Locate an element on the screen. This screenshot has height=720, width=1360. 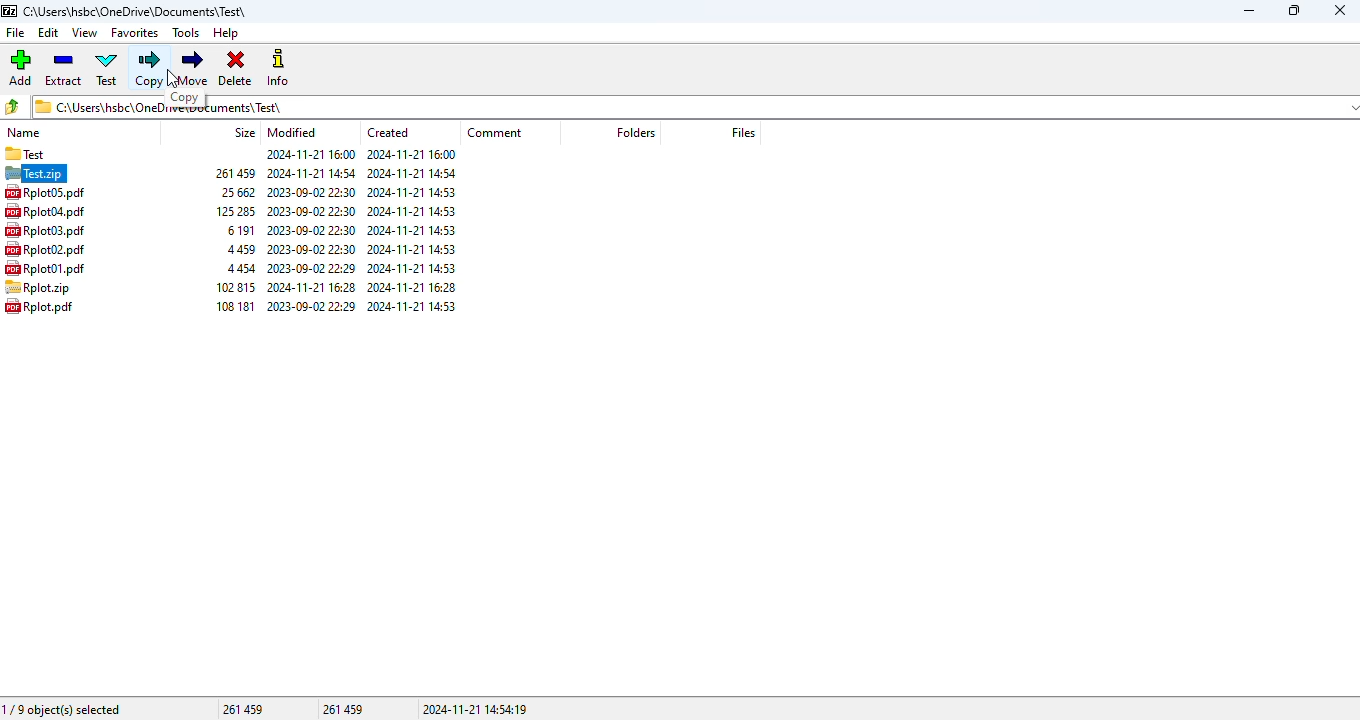
extract is located at coordinates (64, 70).